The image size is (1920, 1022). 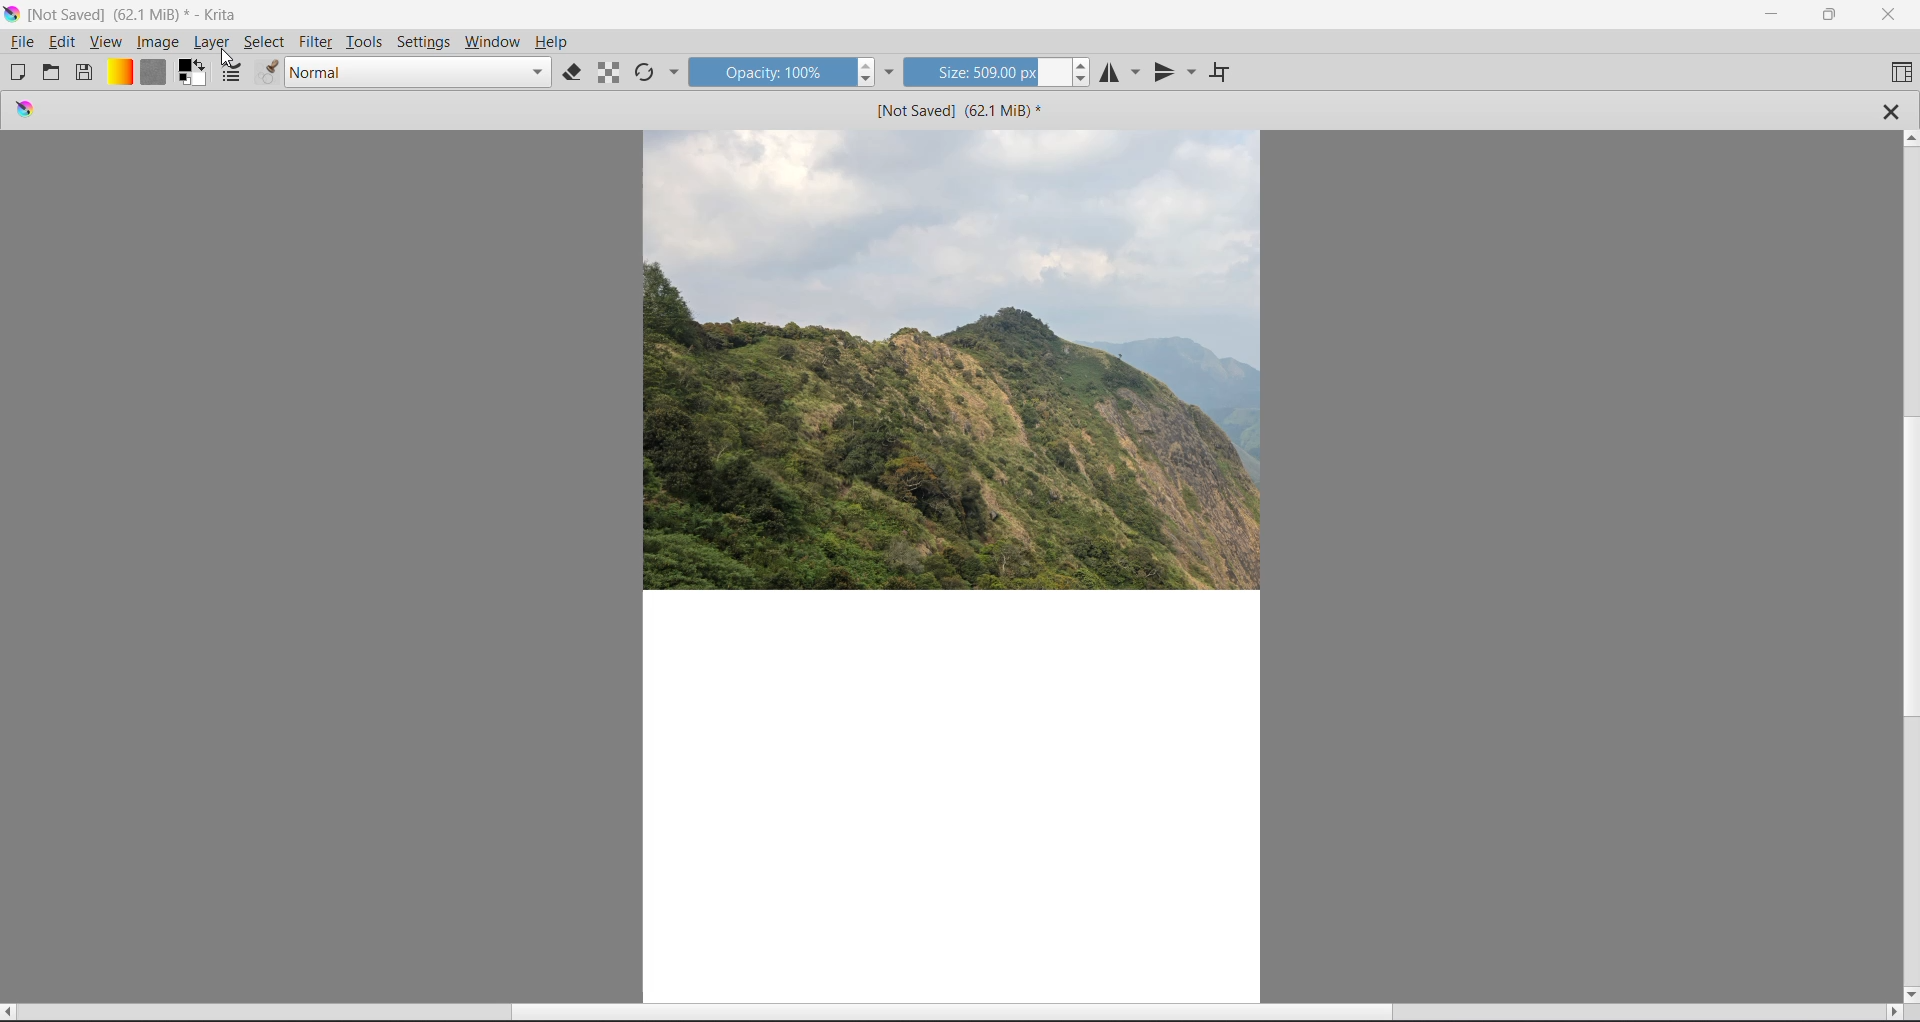 What do you see at coordinates (232, 74) in the screenshot?
I see `Edit brush settings` at bounding box center [232, 74].